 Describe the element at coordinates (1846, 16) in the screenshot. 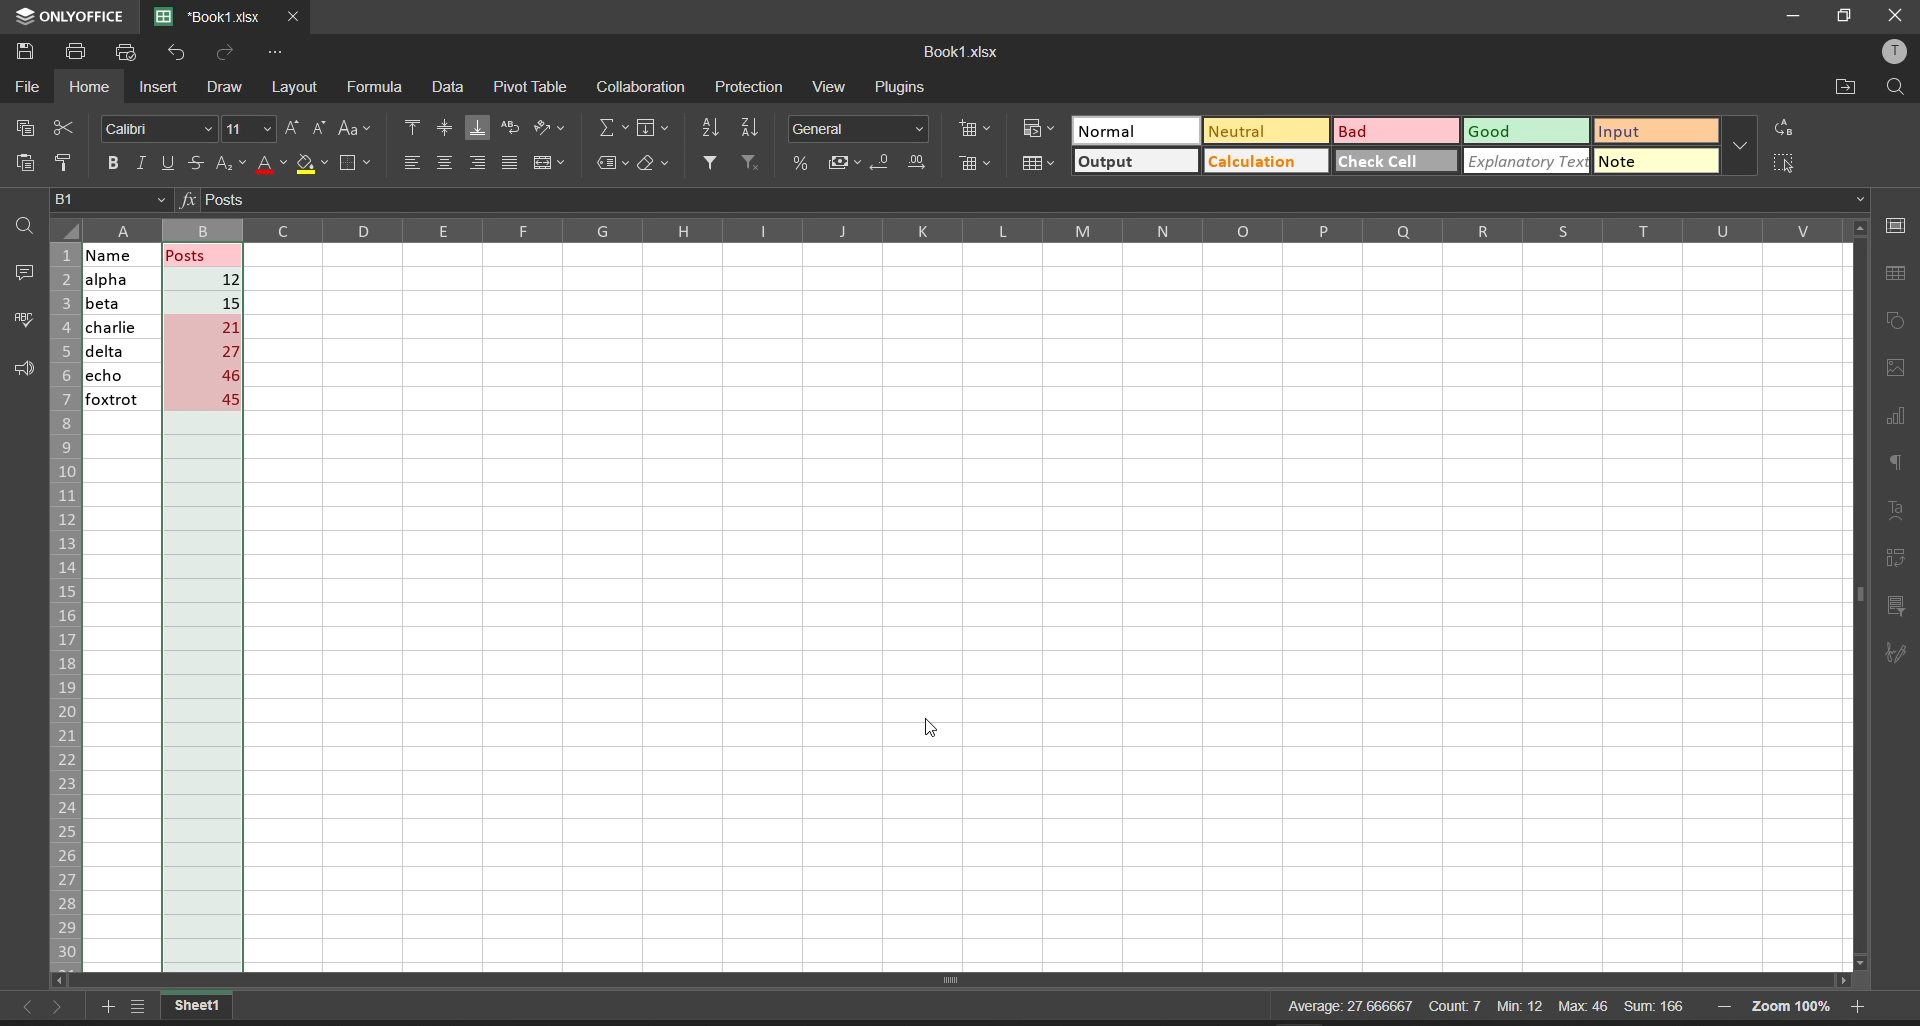

I see `maximize` at that location.